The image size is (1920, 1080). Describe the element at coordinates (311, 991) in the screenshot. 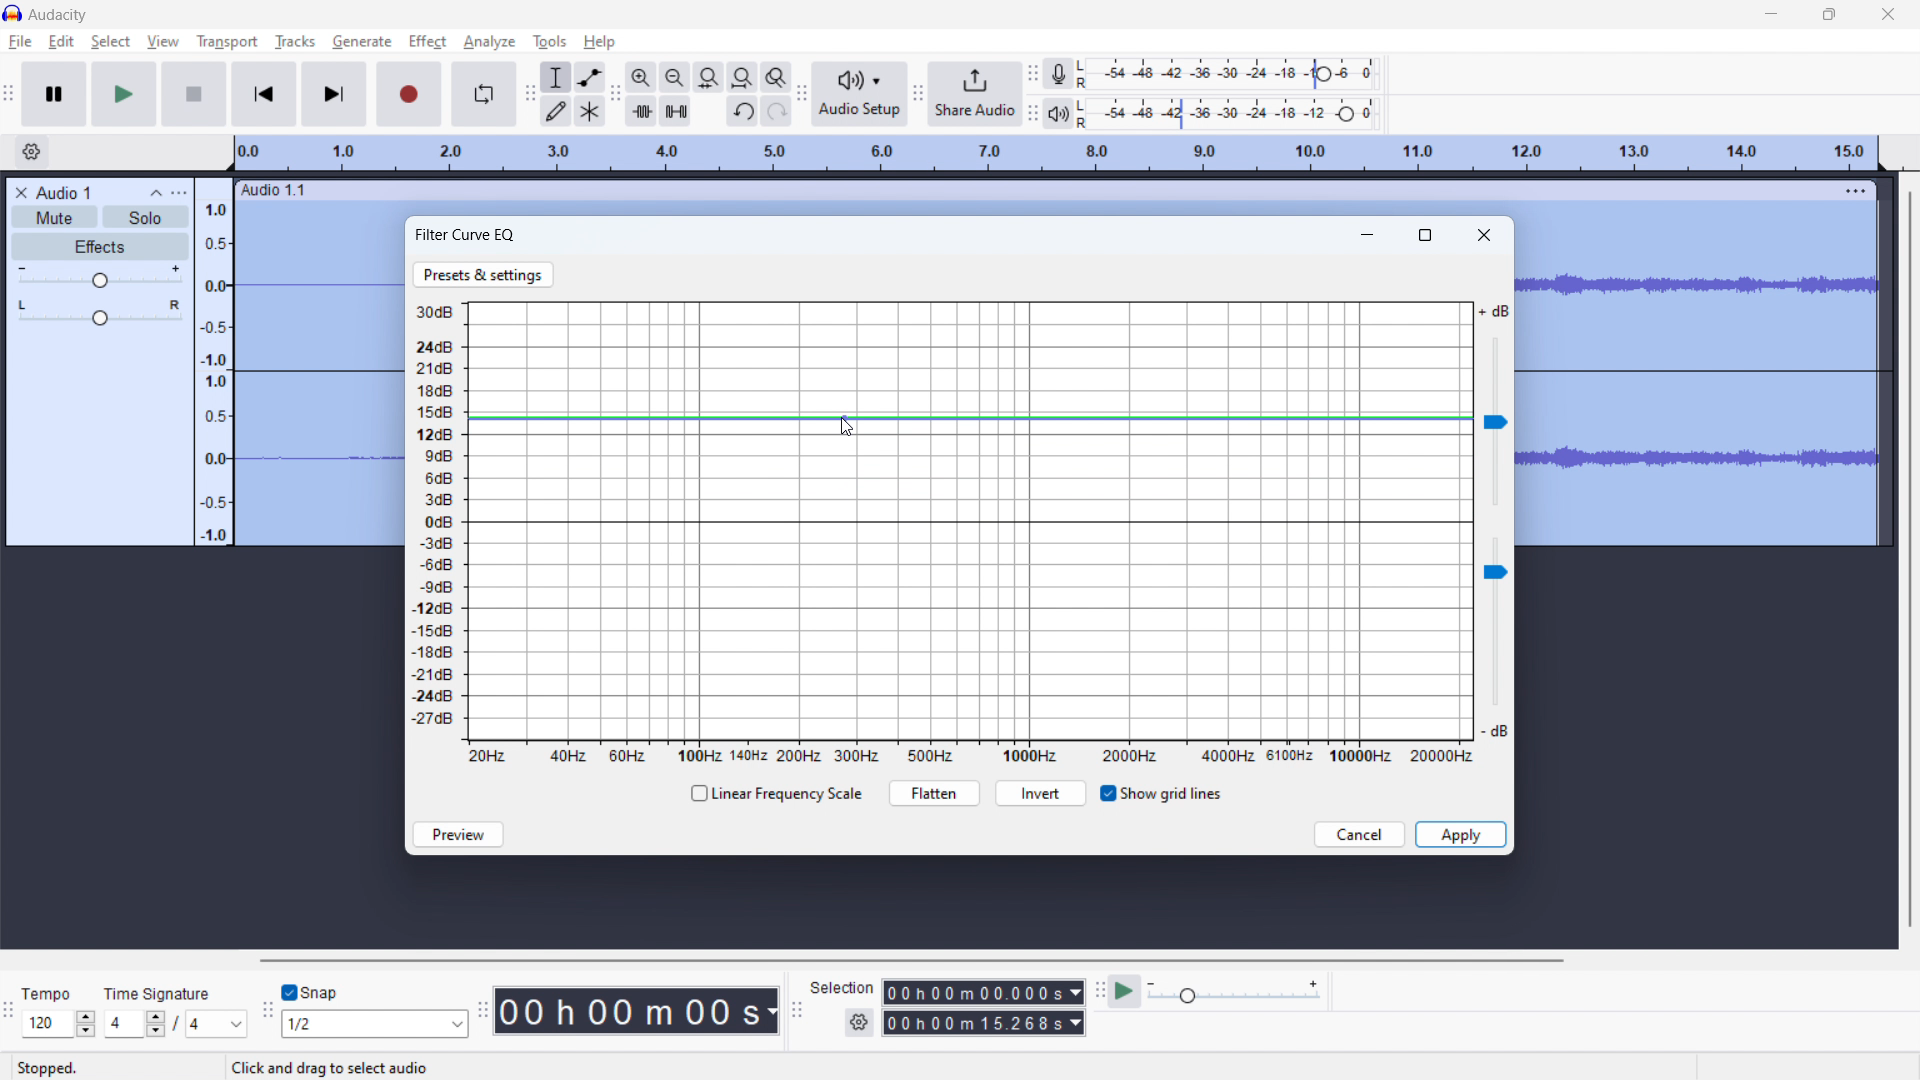

I see `snap toggle` at that location.